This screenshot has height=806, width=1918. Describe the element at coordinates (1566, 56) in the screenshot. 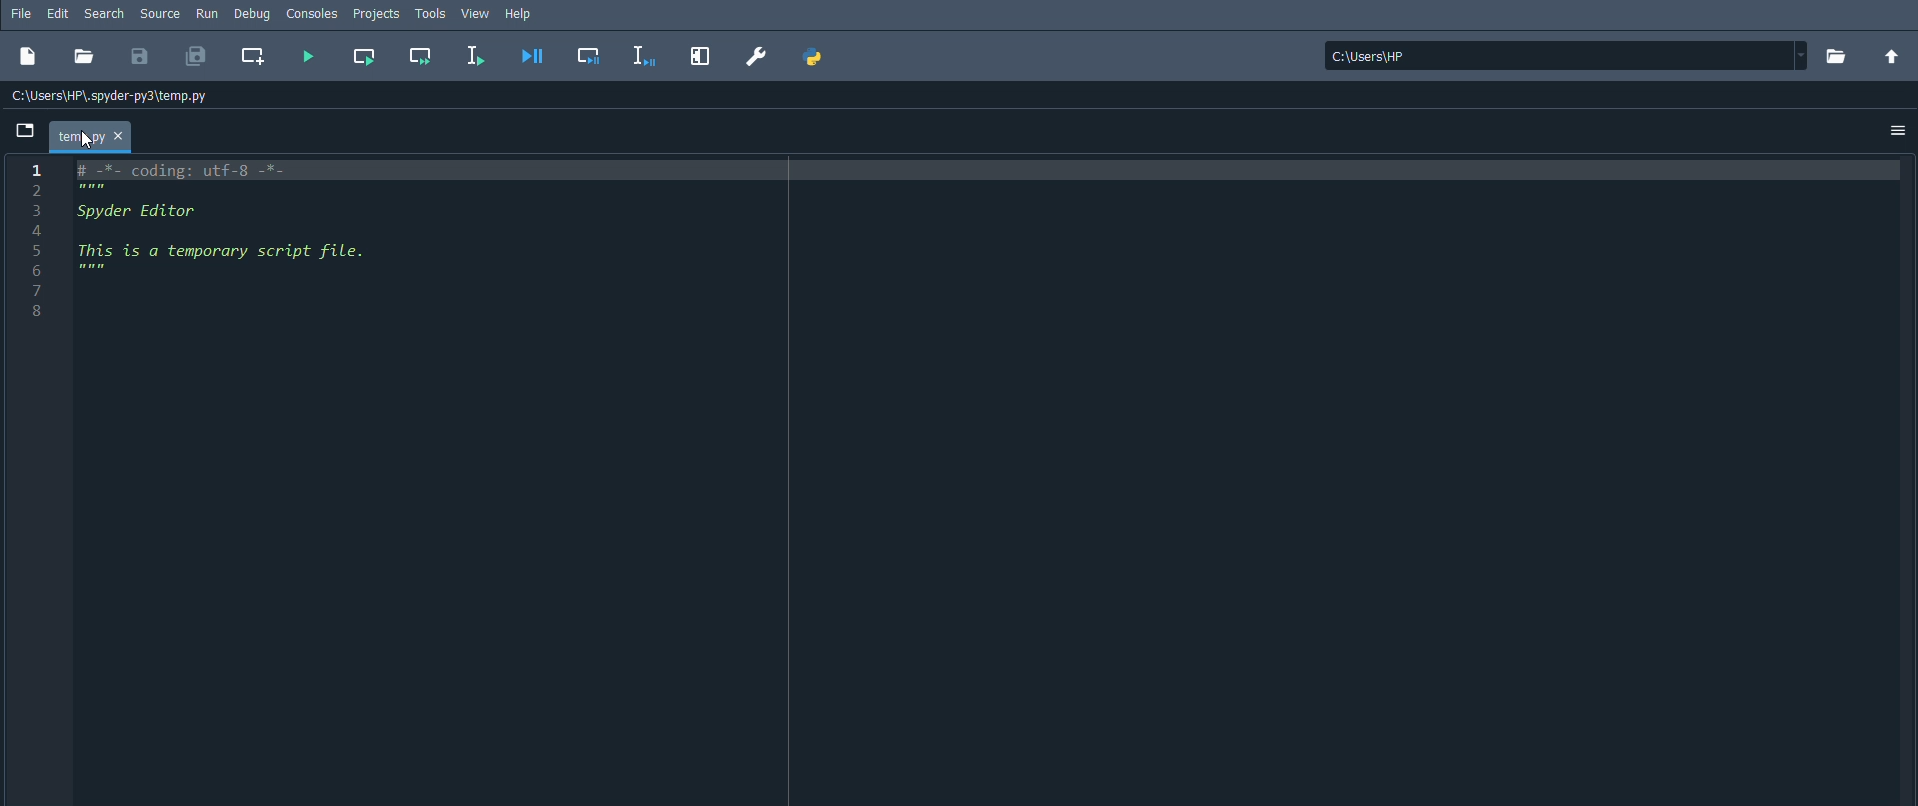

I see `C:\Users\HP` at that location.